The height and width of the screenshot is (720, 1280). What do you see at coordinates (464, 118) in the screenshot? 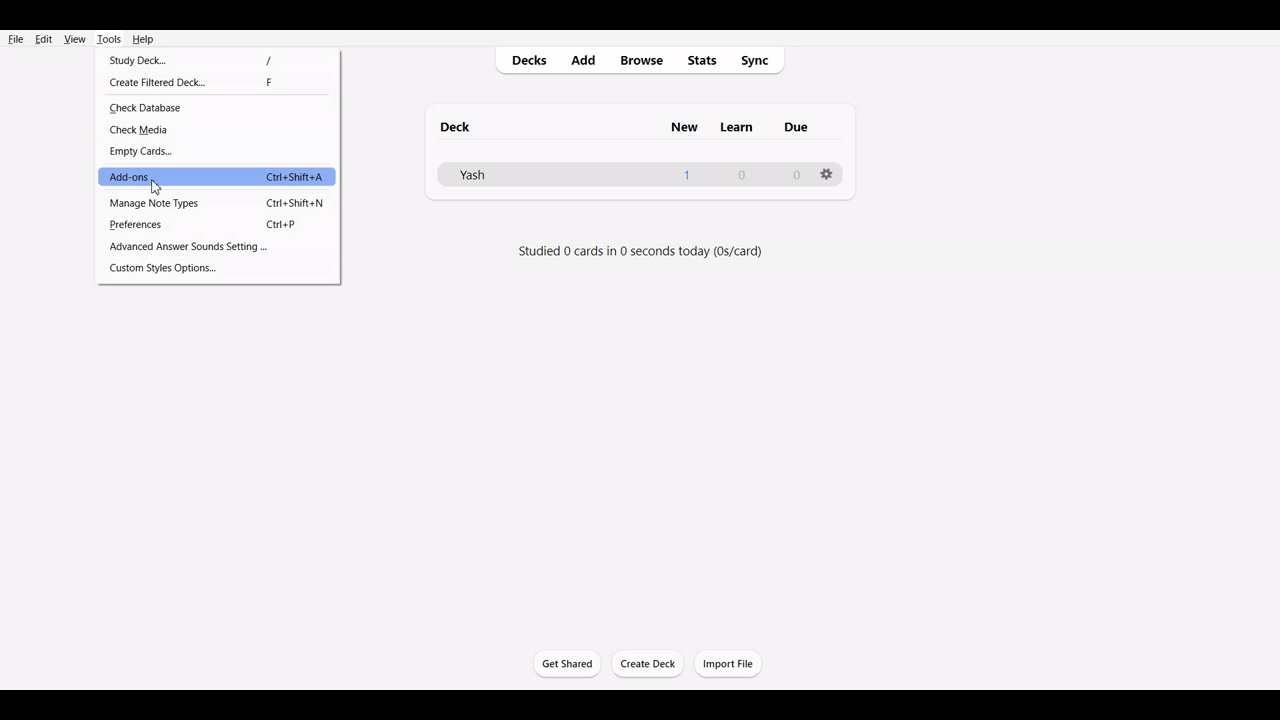
I see `deck` at bounding box center [464, 118].